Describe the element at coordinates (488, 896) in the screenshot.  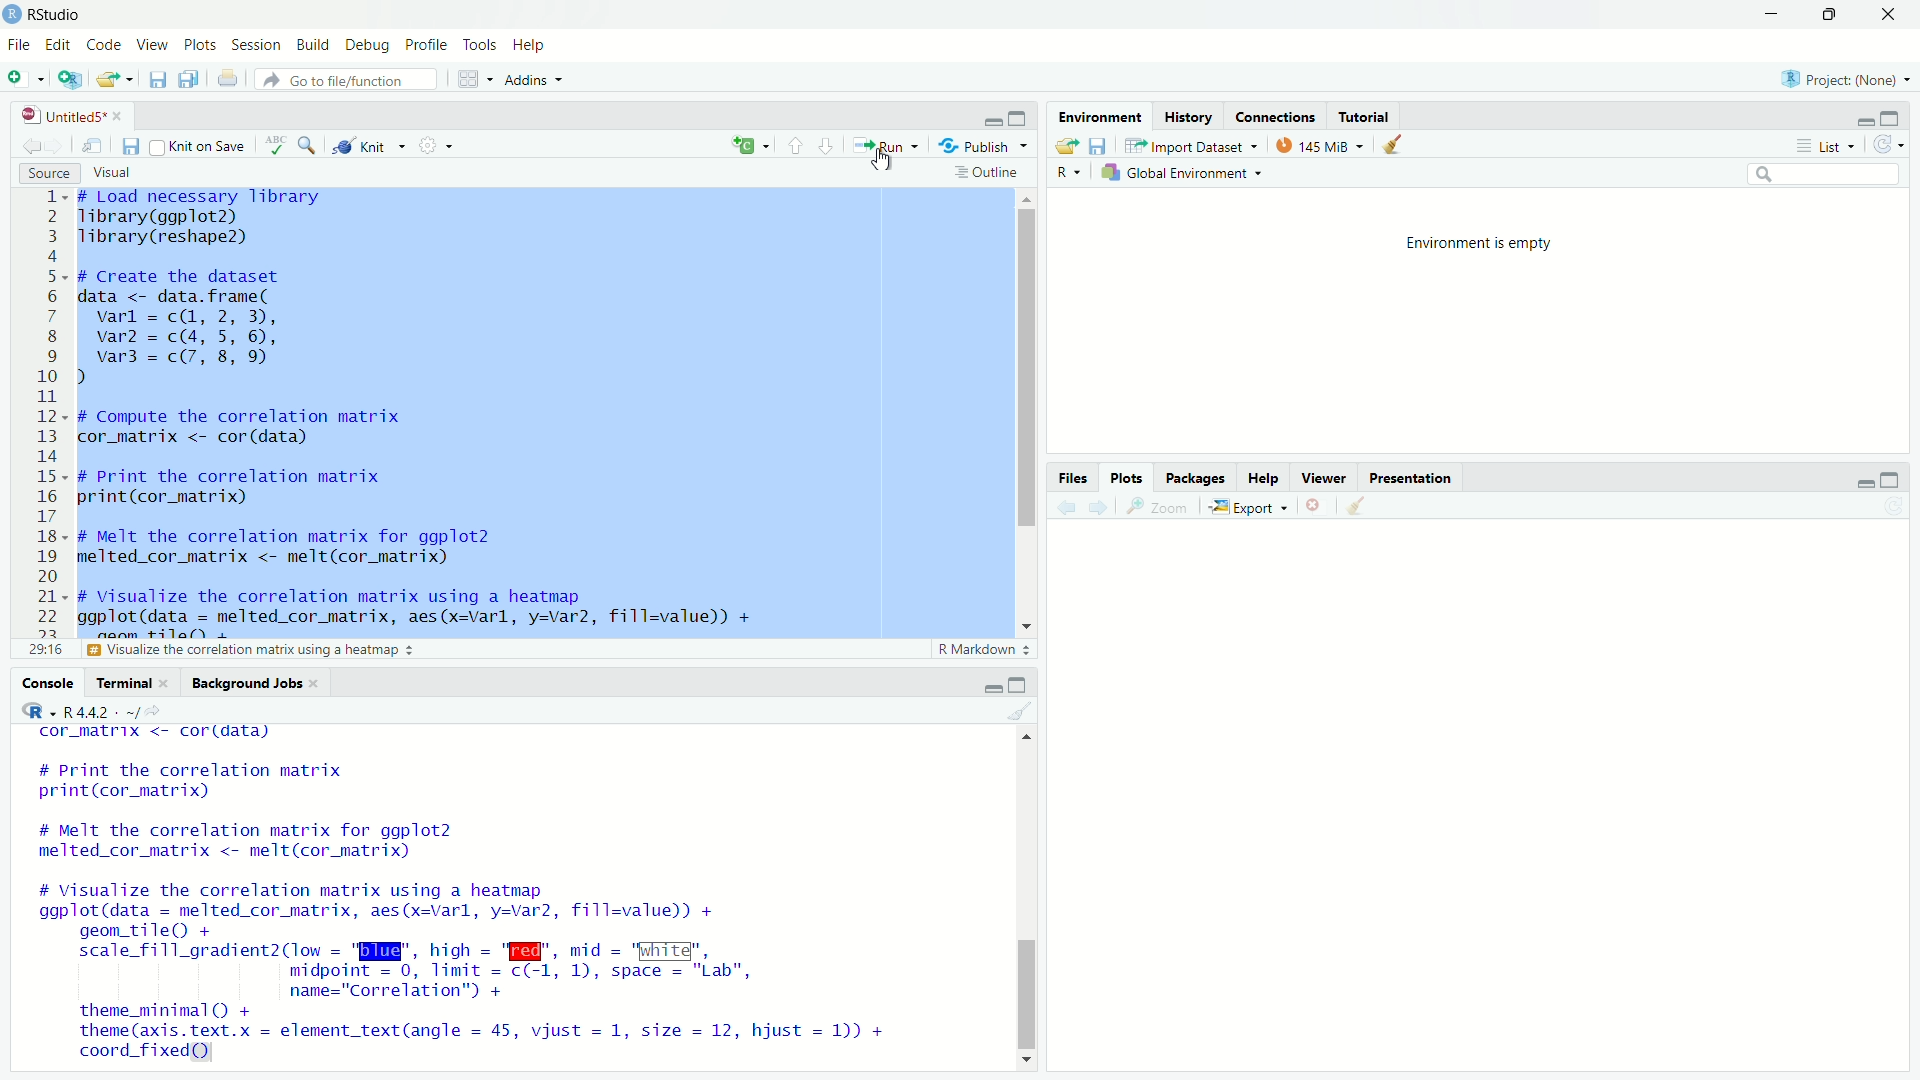
I see `cor_matrix <- cordidata)
# Print the correlation matrix
print(cor_matrix)
# Melt the correlation matrix for ggplot2
melted_cor_matrix <- melt(cor_matrix)
# Visualize the correlation matrix using a heatmap
ggplot(data = melted_cor_matrix, aes(x=varl, y=var2, fill=value)) +
geom_tile() +
scale_fill_gradient2(low = "BI", hich = "W@", mid = "White",
midpoint = 0, limit = c(-1, 1), space = "Lab",
name="Correlation") +
theme_minimal() +
theme (axis. text.x = element_text(angle = 45, vijust = 1, size = 12, hjust = 1)) +
coord_fixed)` at that location.